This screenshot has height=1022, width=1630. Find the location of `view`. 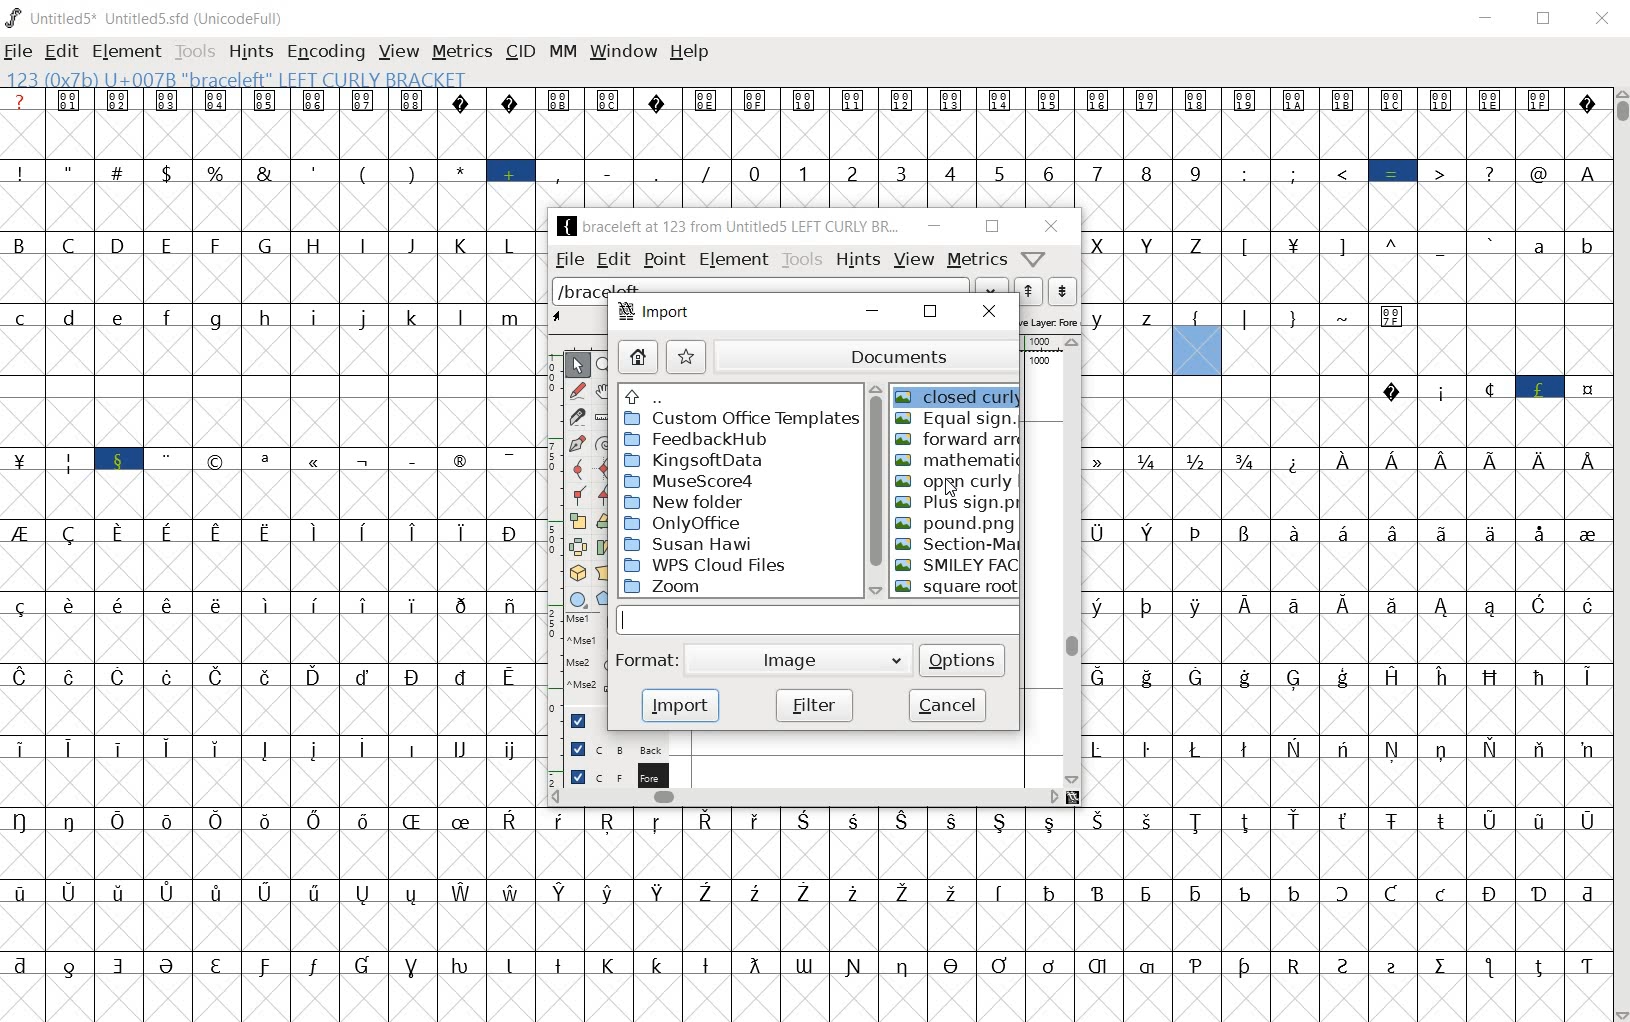

view is located at coordinates (913, 261).